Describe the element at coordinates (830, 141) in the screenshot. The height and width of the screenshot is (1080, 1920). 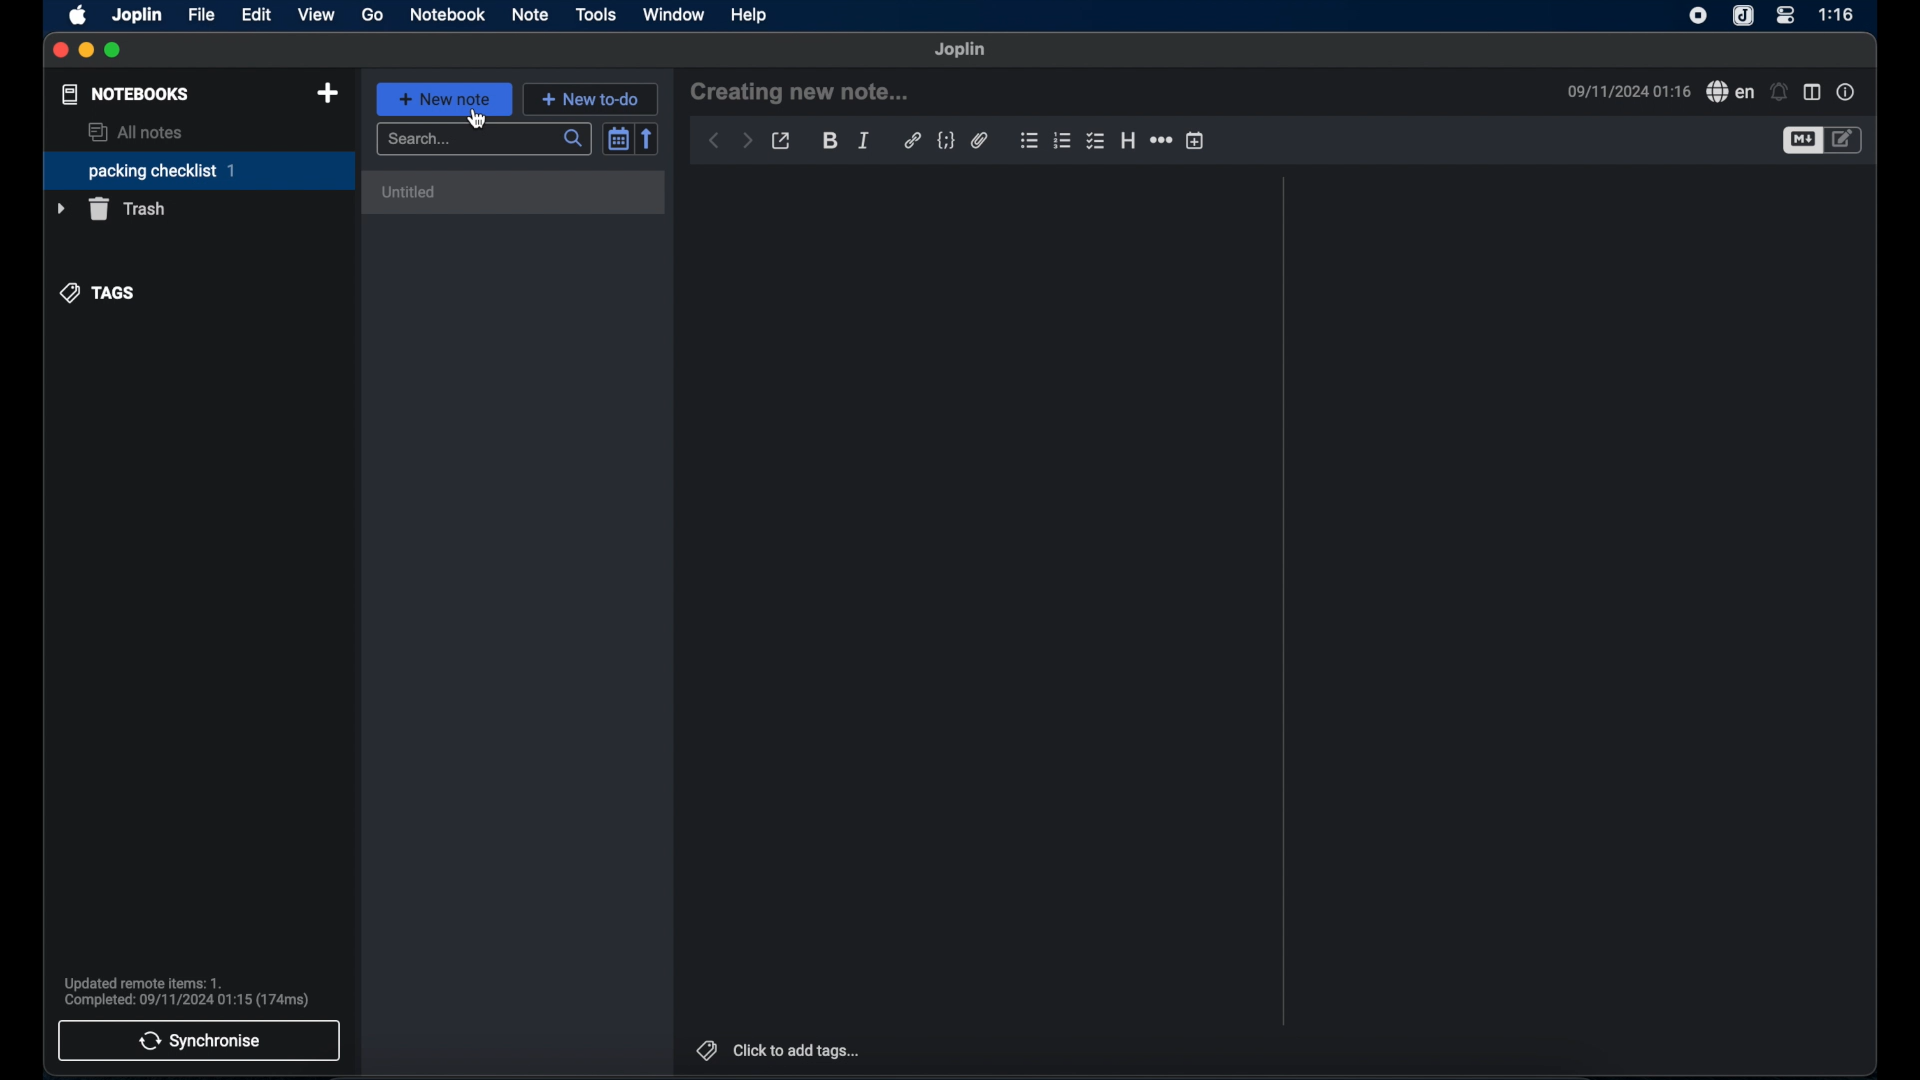
I see `bold` at that location.